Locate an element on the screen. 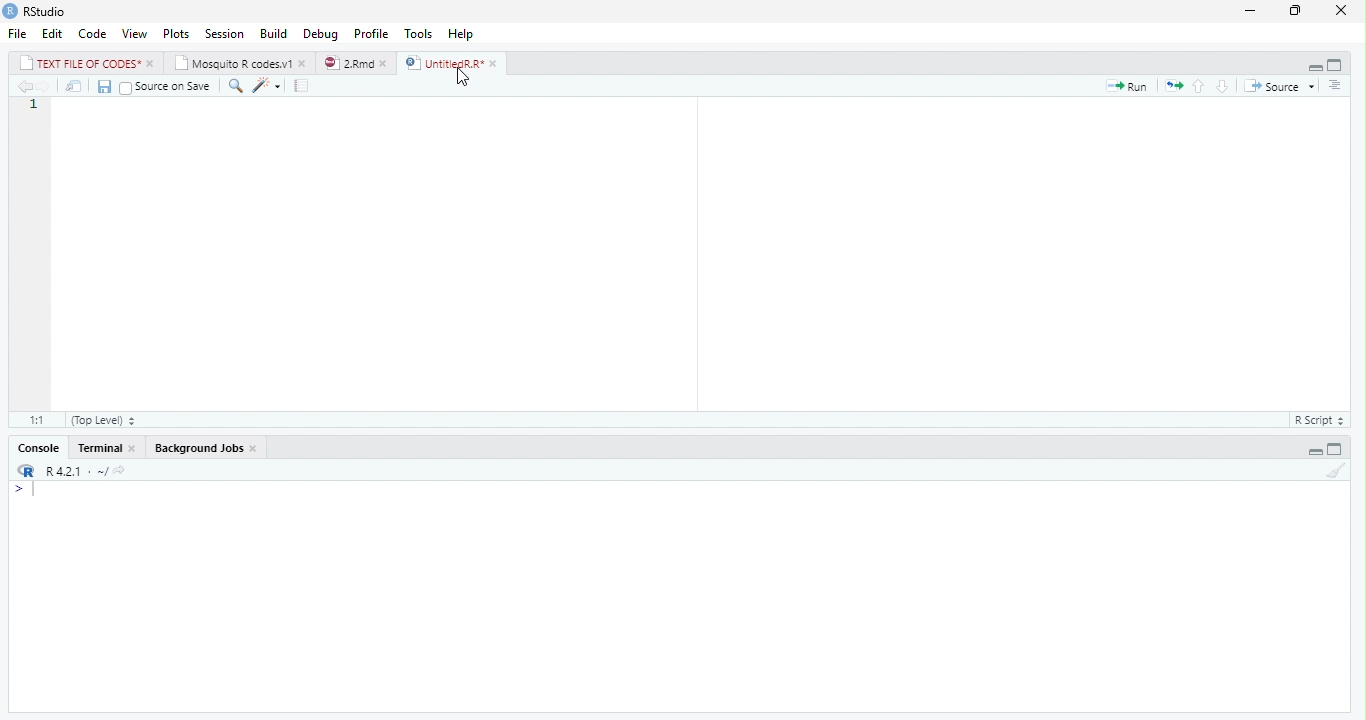 This screenshot has height=720, width=1366. Go to next location is located at coordinates (45, 87).